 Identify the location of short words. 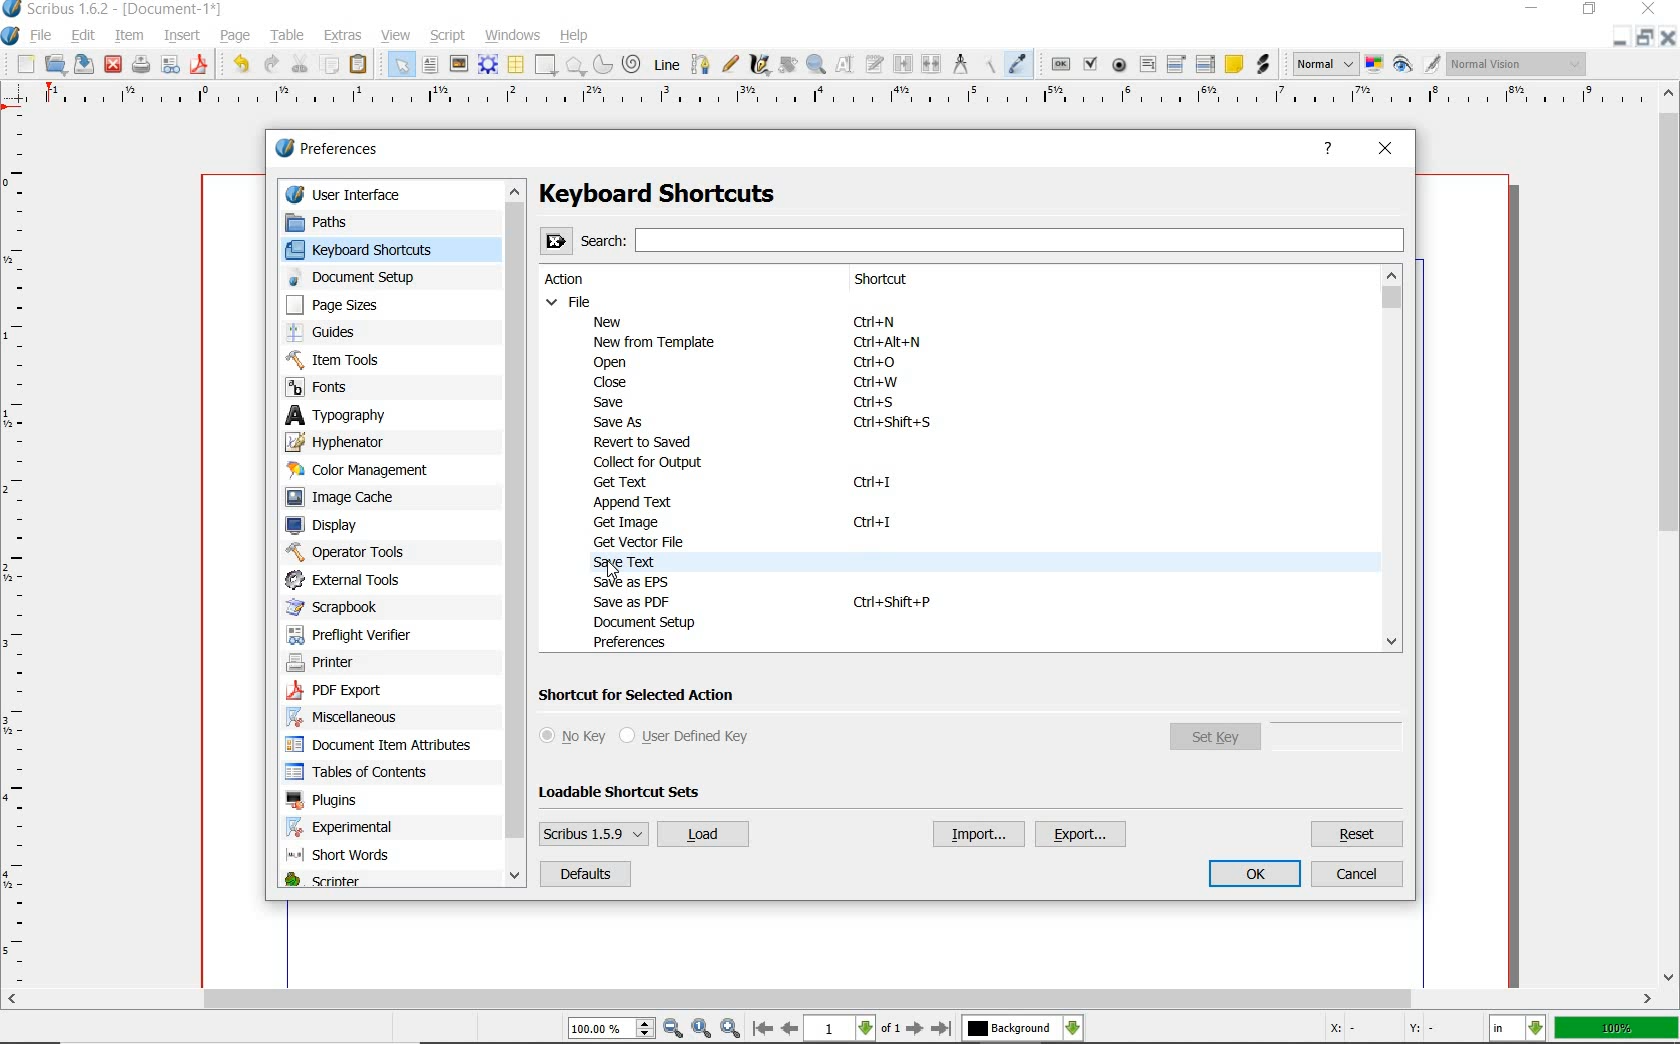
(344, 858).